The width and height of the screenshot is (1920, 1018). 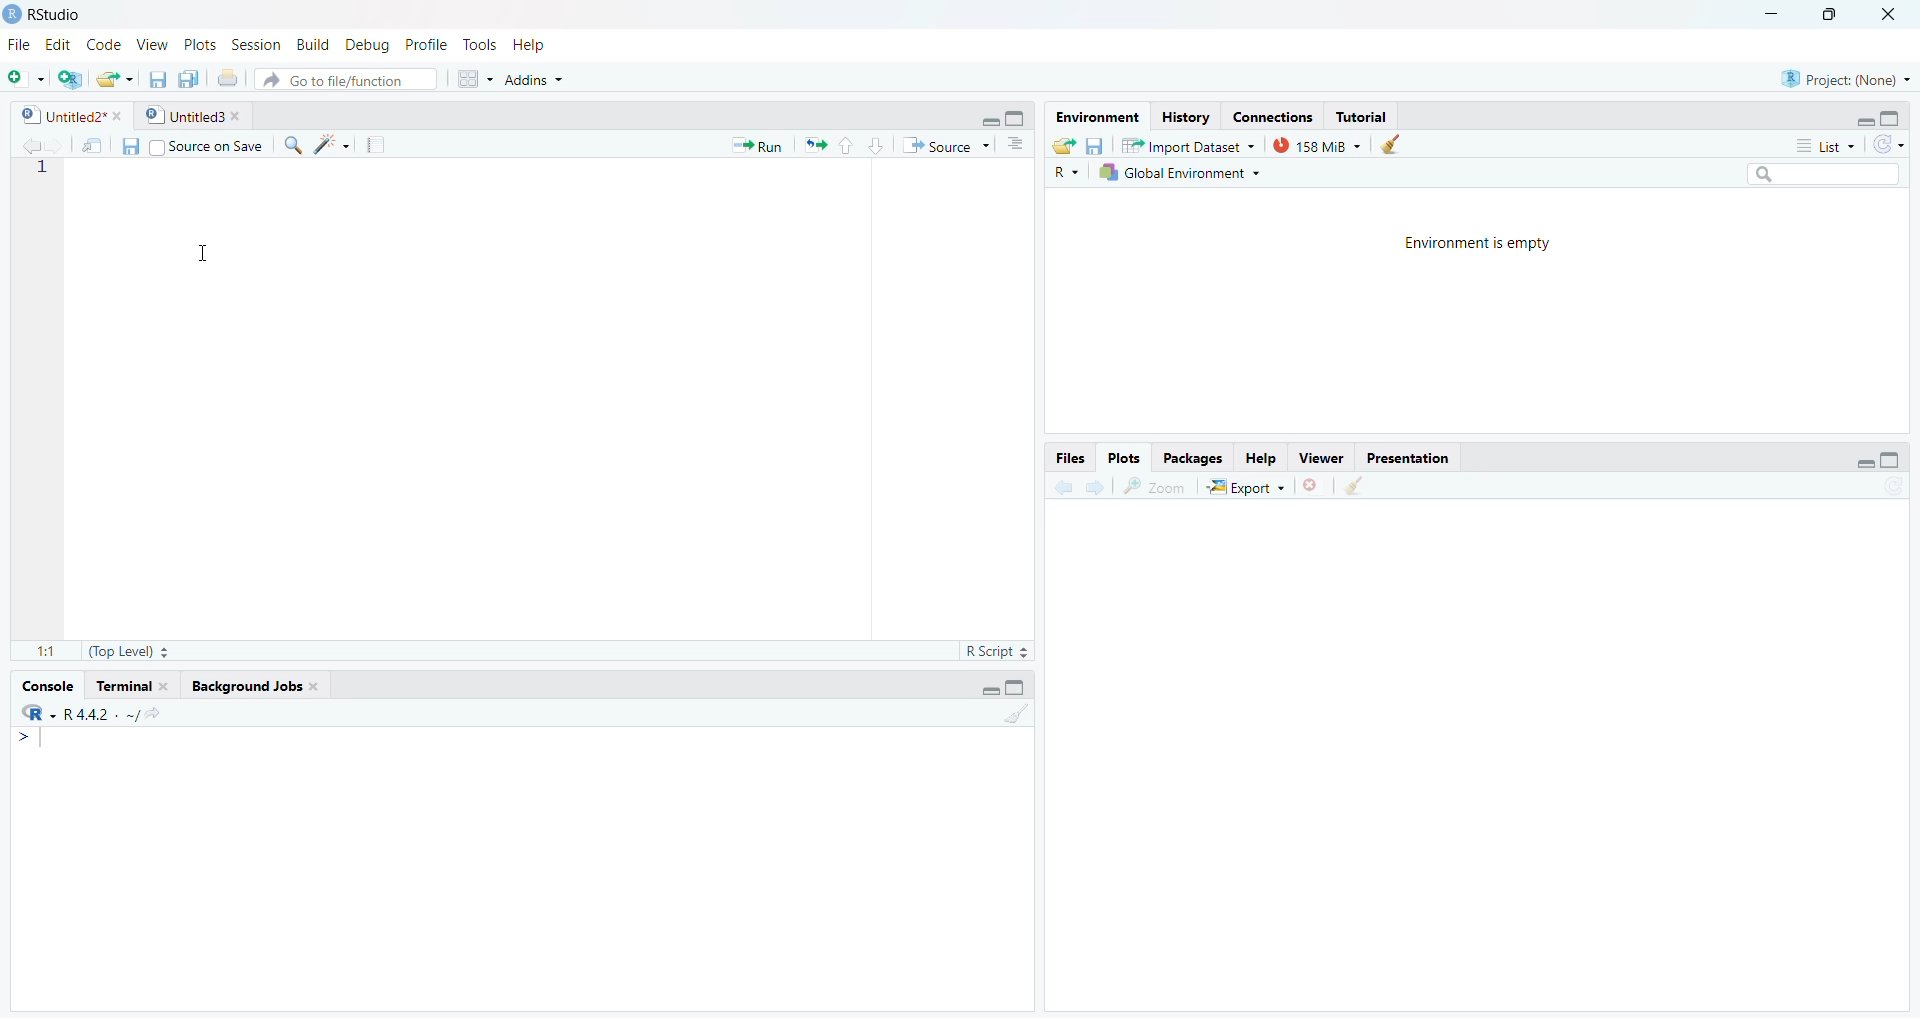 What do you see at coordinates (950, 145) in the screenshot?
I see `+ Source` at bounding box center [950, 145].